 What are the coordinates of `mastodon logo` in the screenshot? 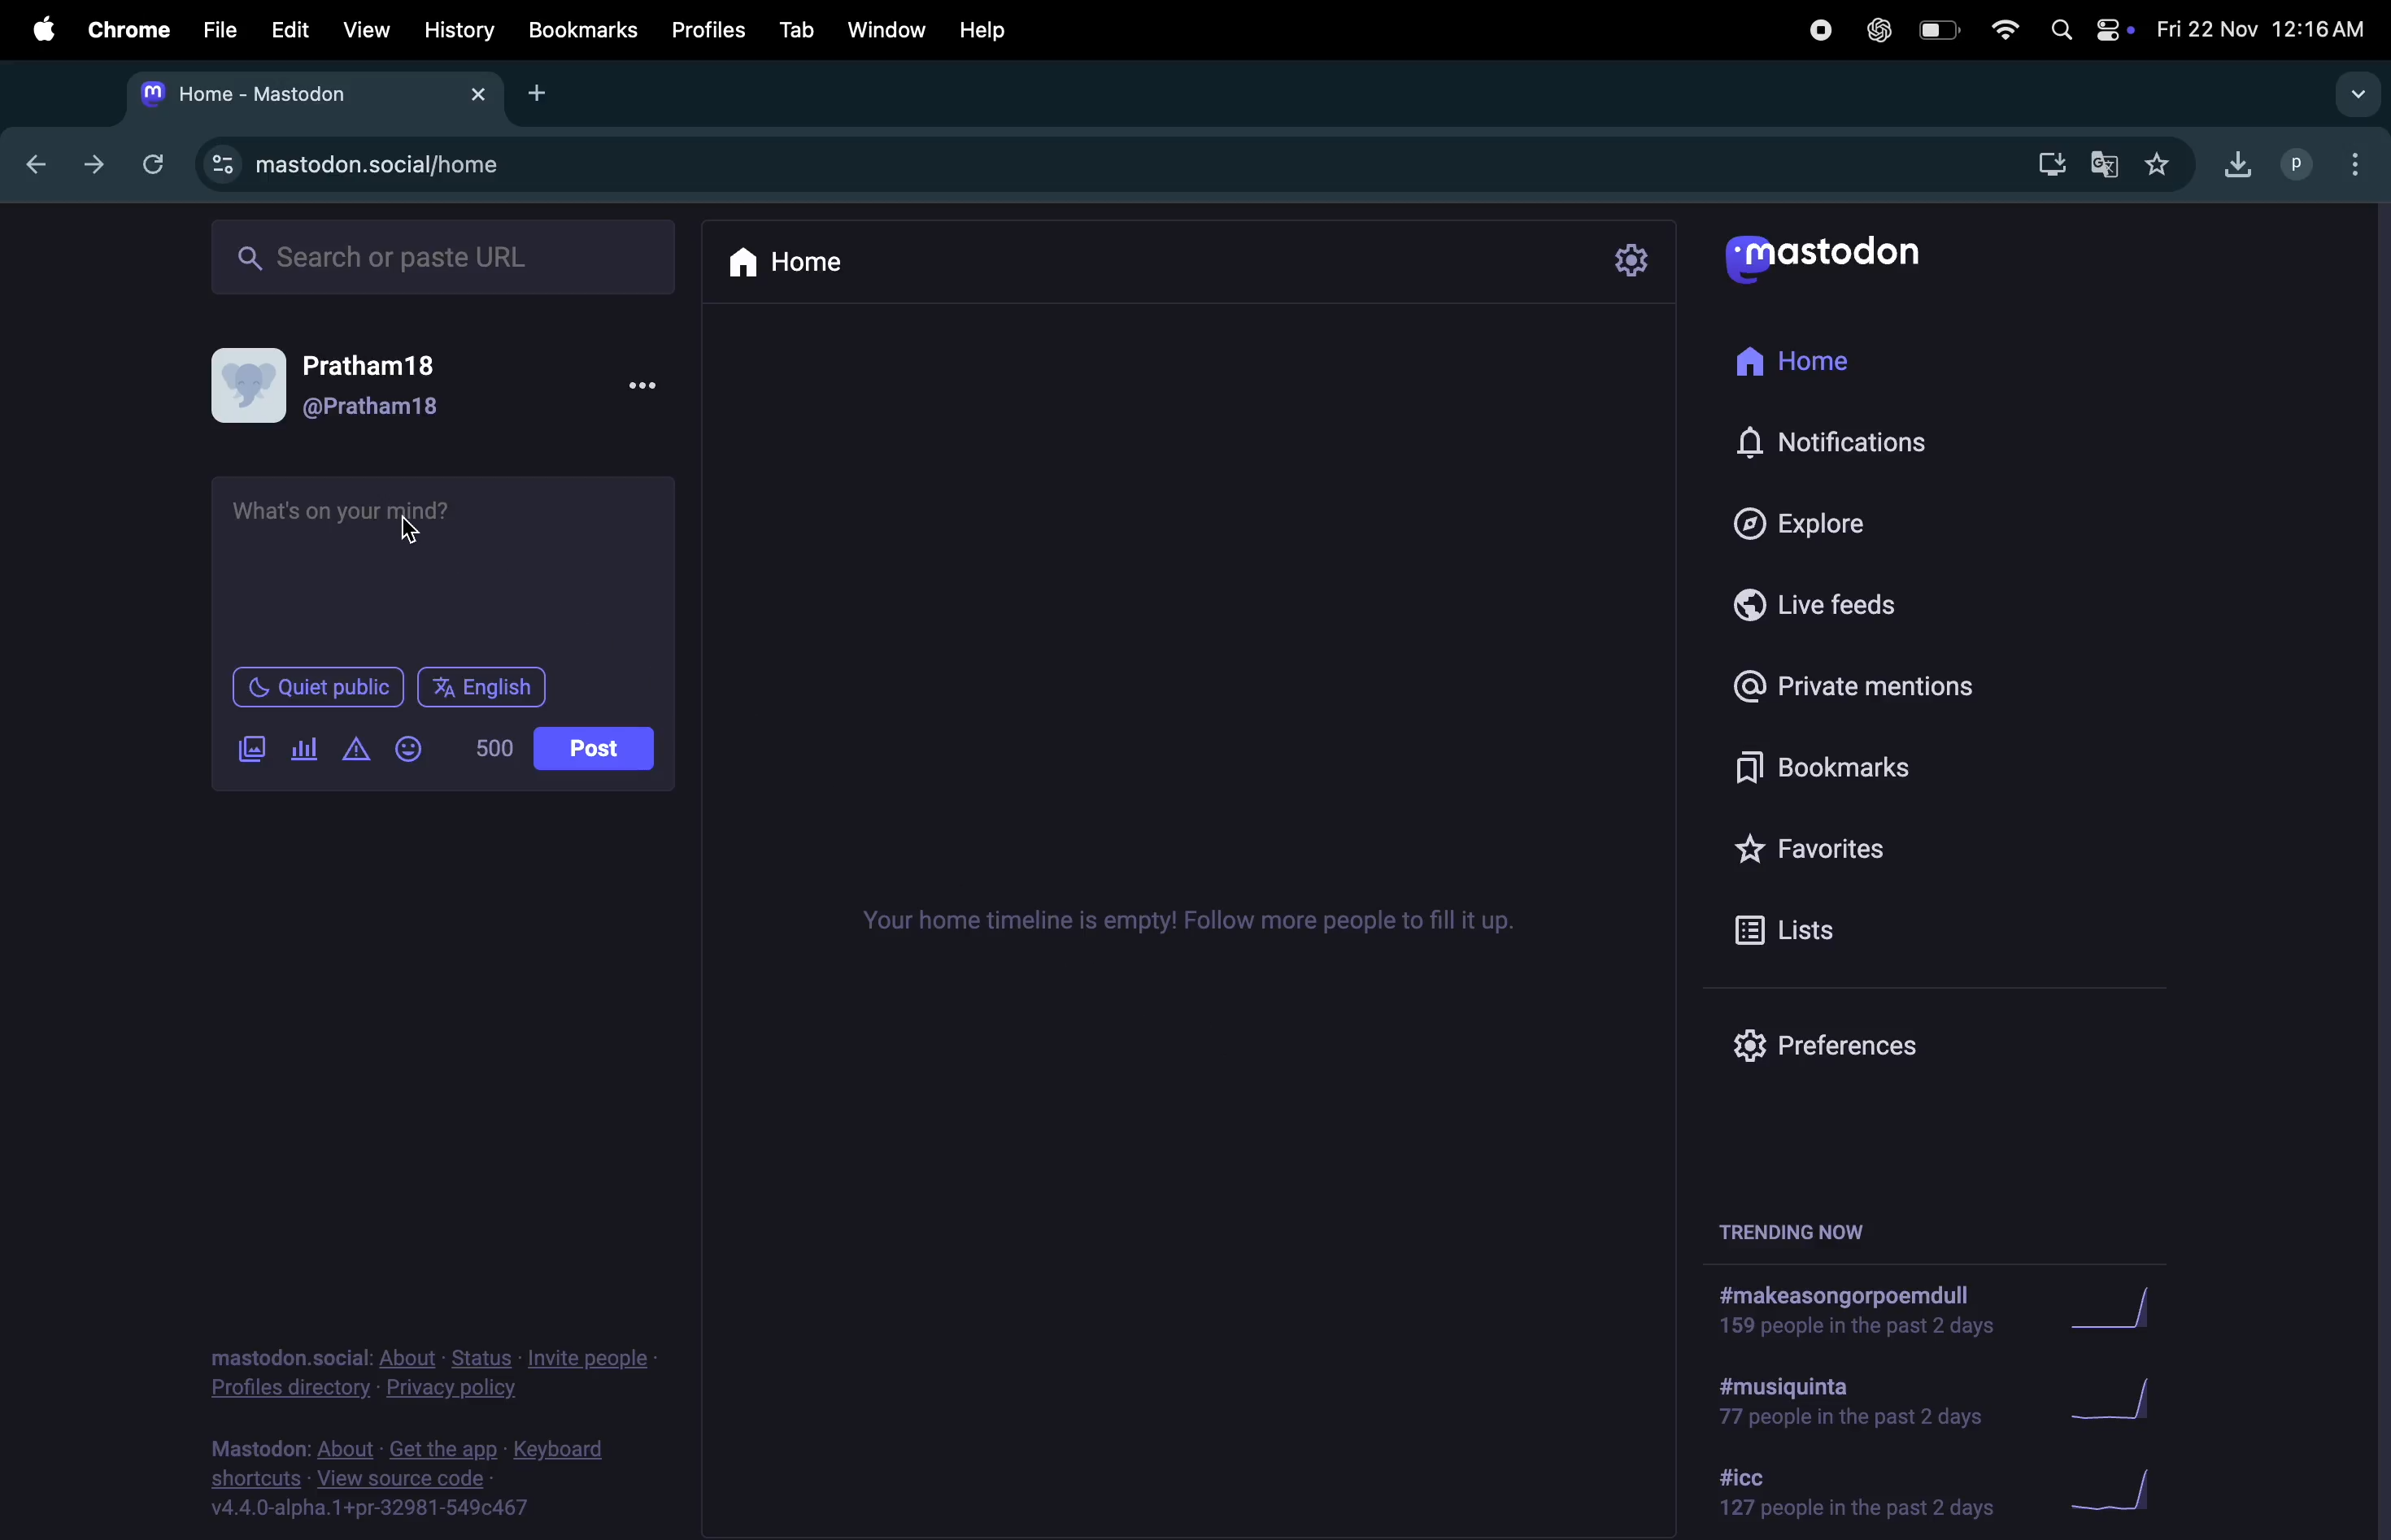 It's located at (1849, 255).